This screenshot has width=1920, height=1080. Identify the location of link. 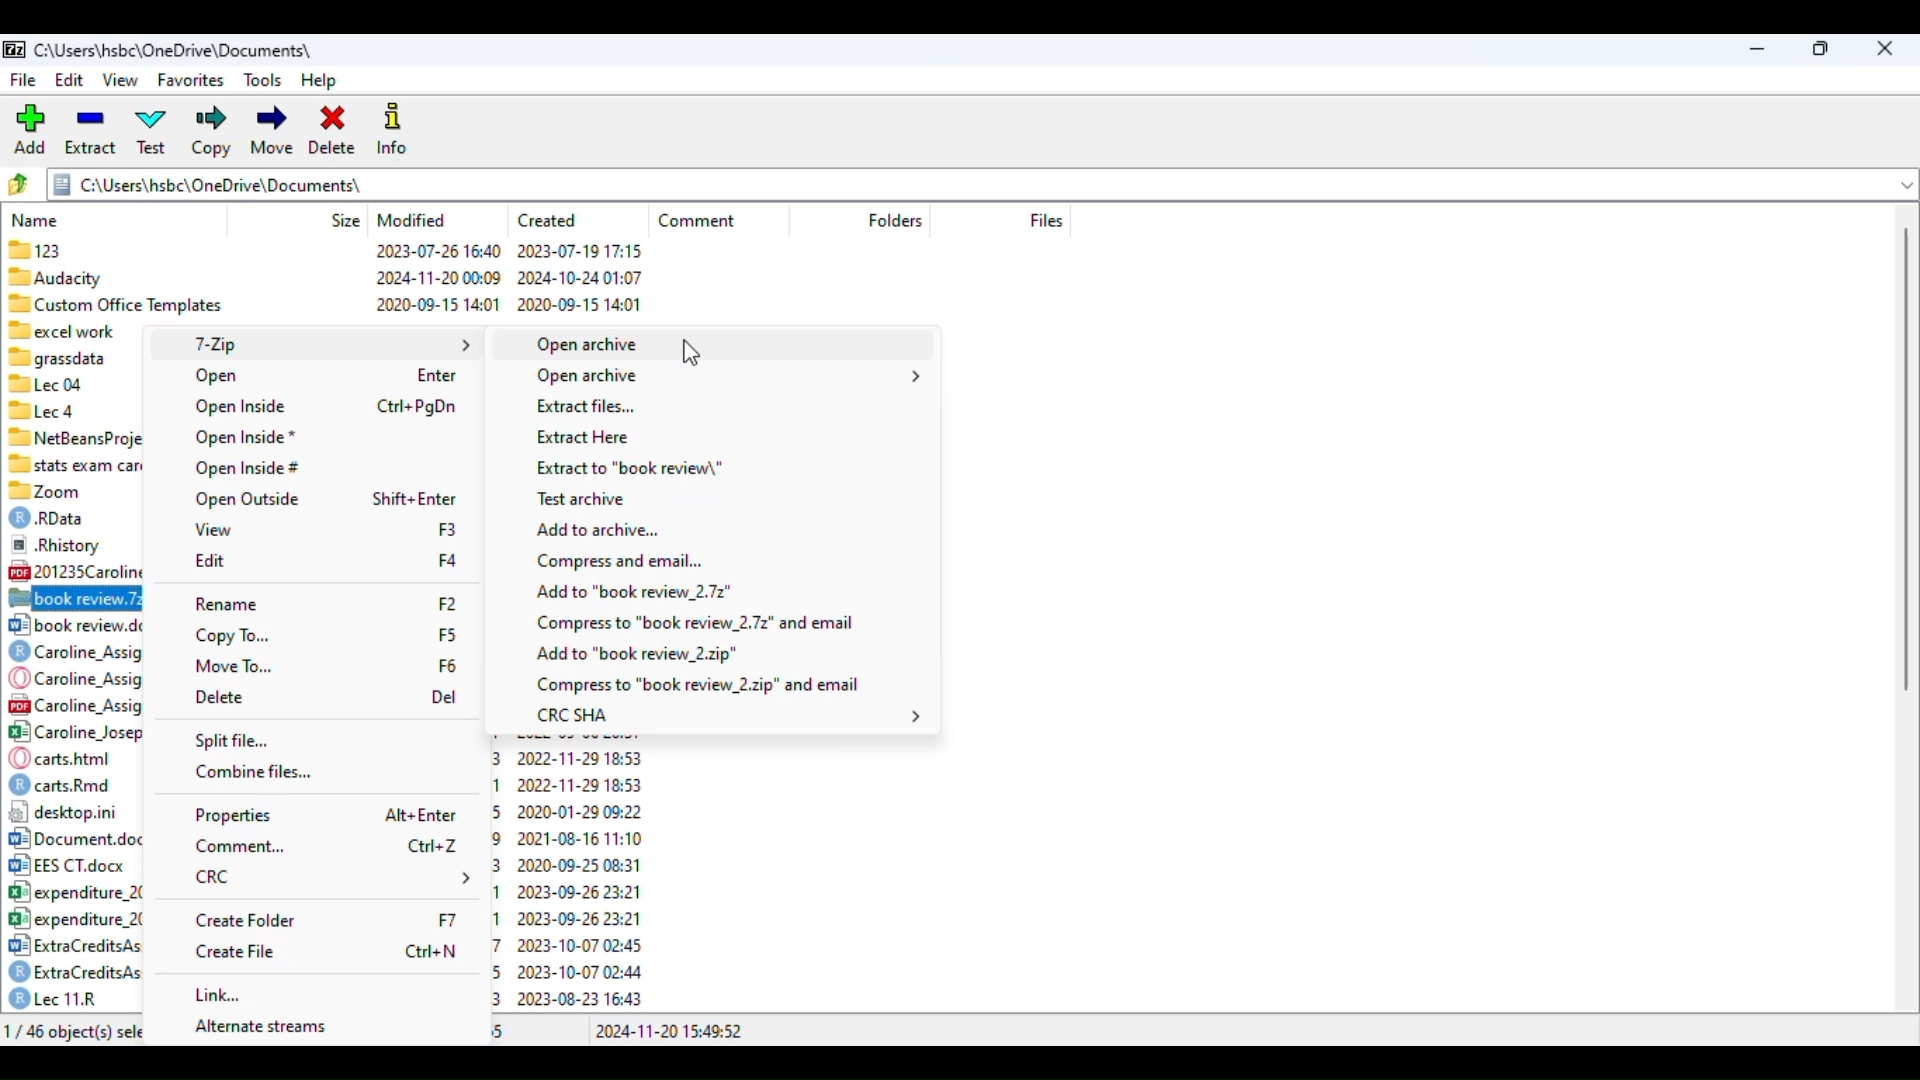
(218, 996).